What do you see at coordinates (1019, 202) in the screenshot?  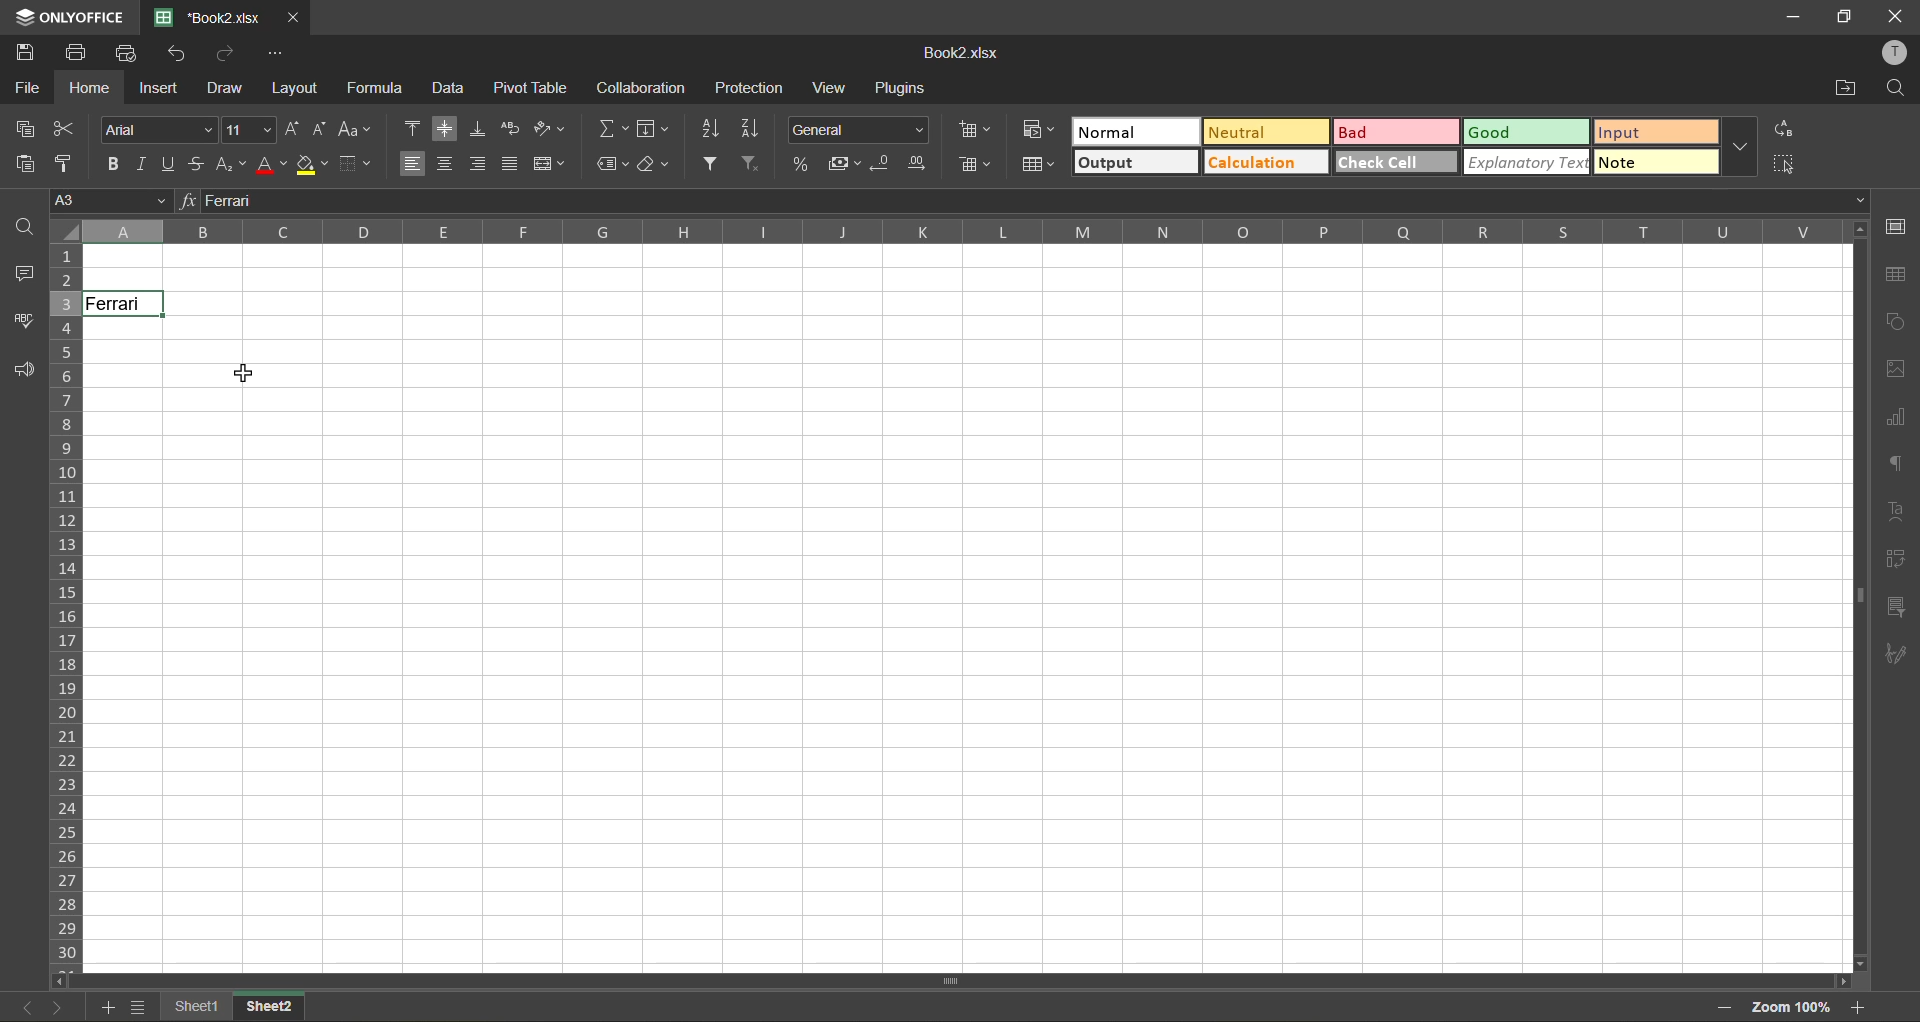 I see `formula bar` at bounding box center [1019, 202].